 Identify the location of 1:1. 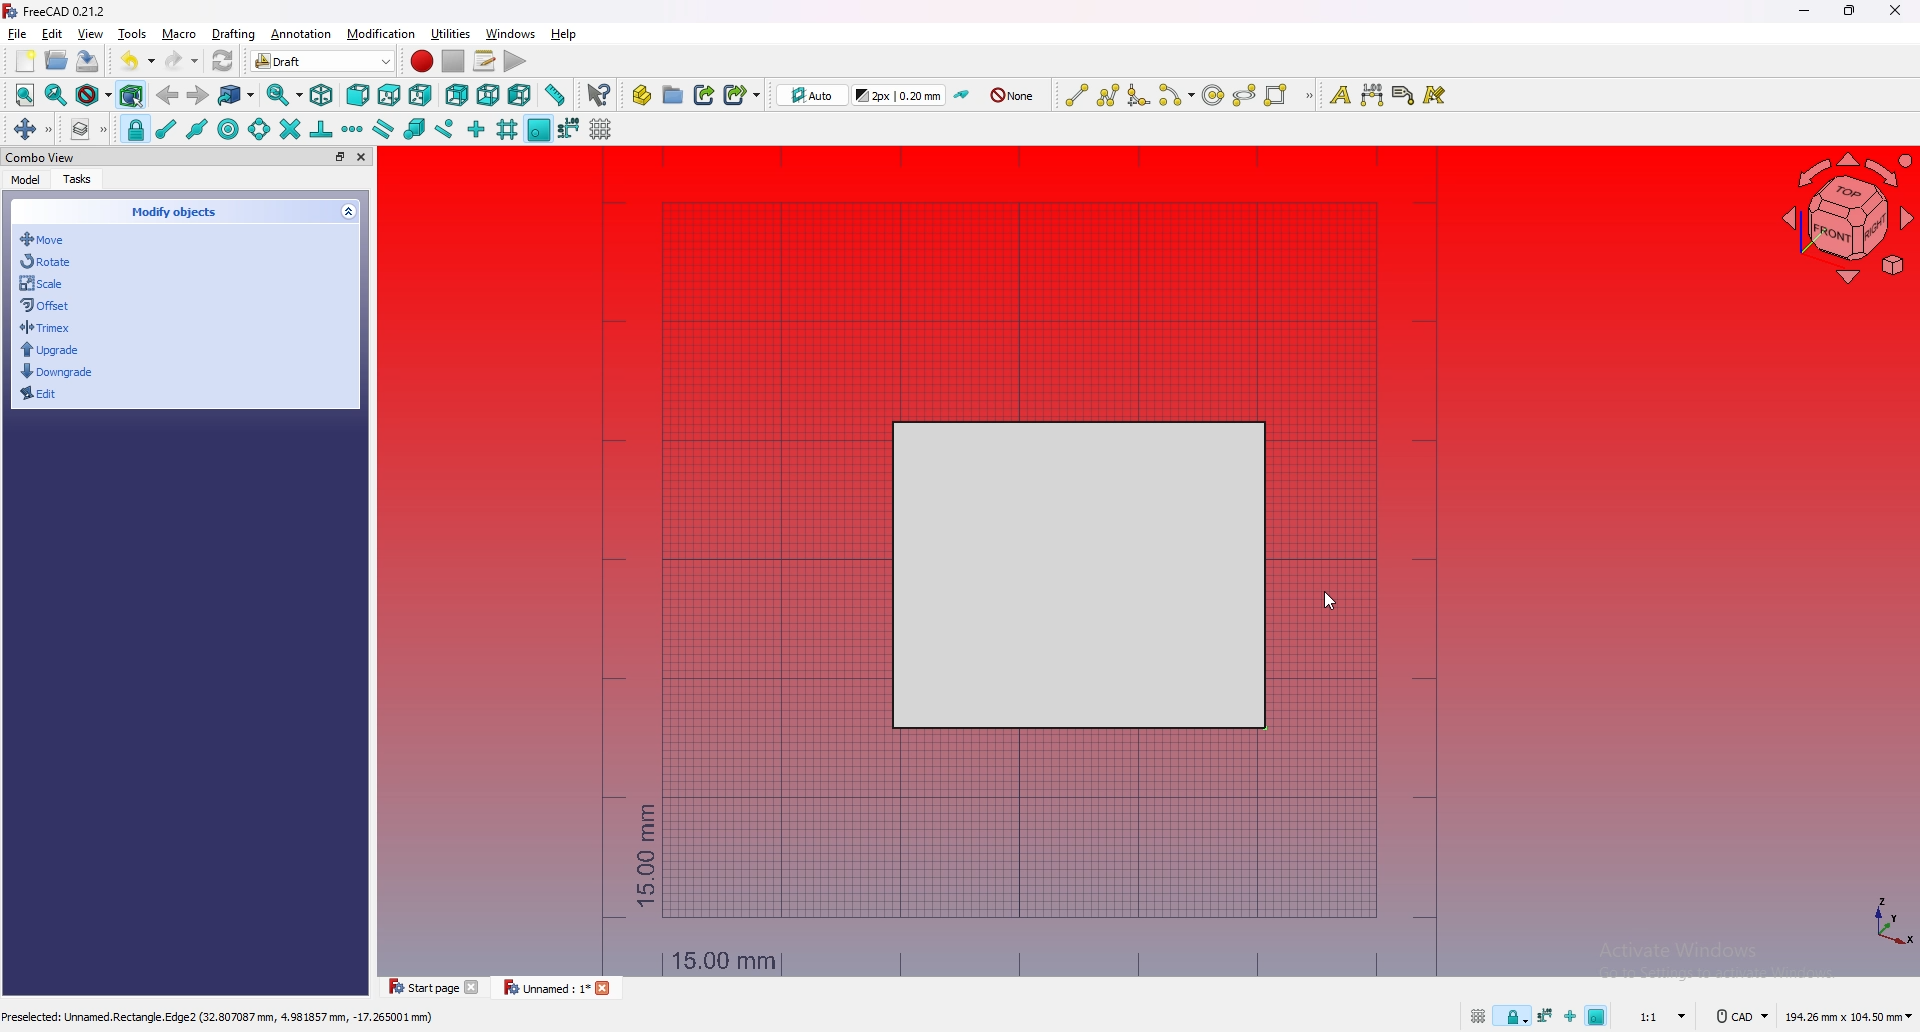
(1665, 1016).